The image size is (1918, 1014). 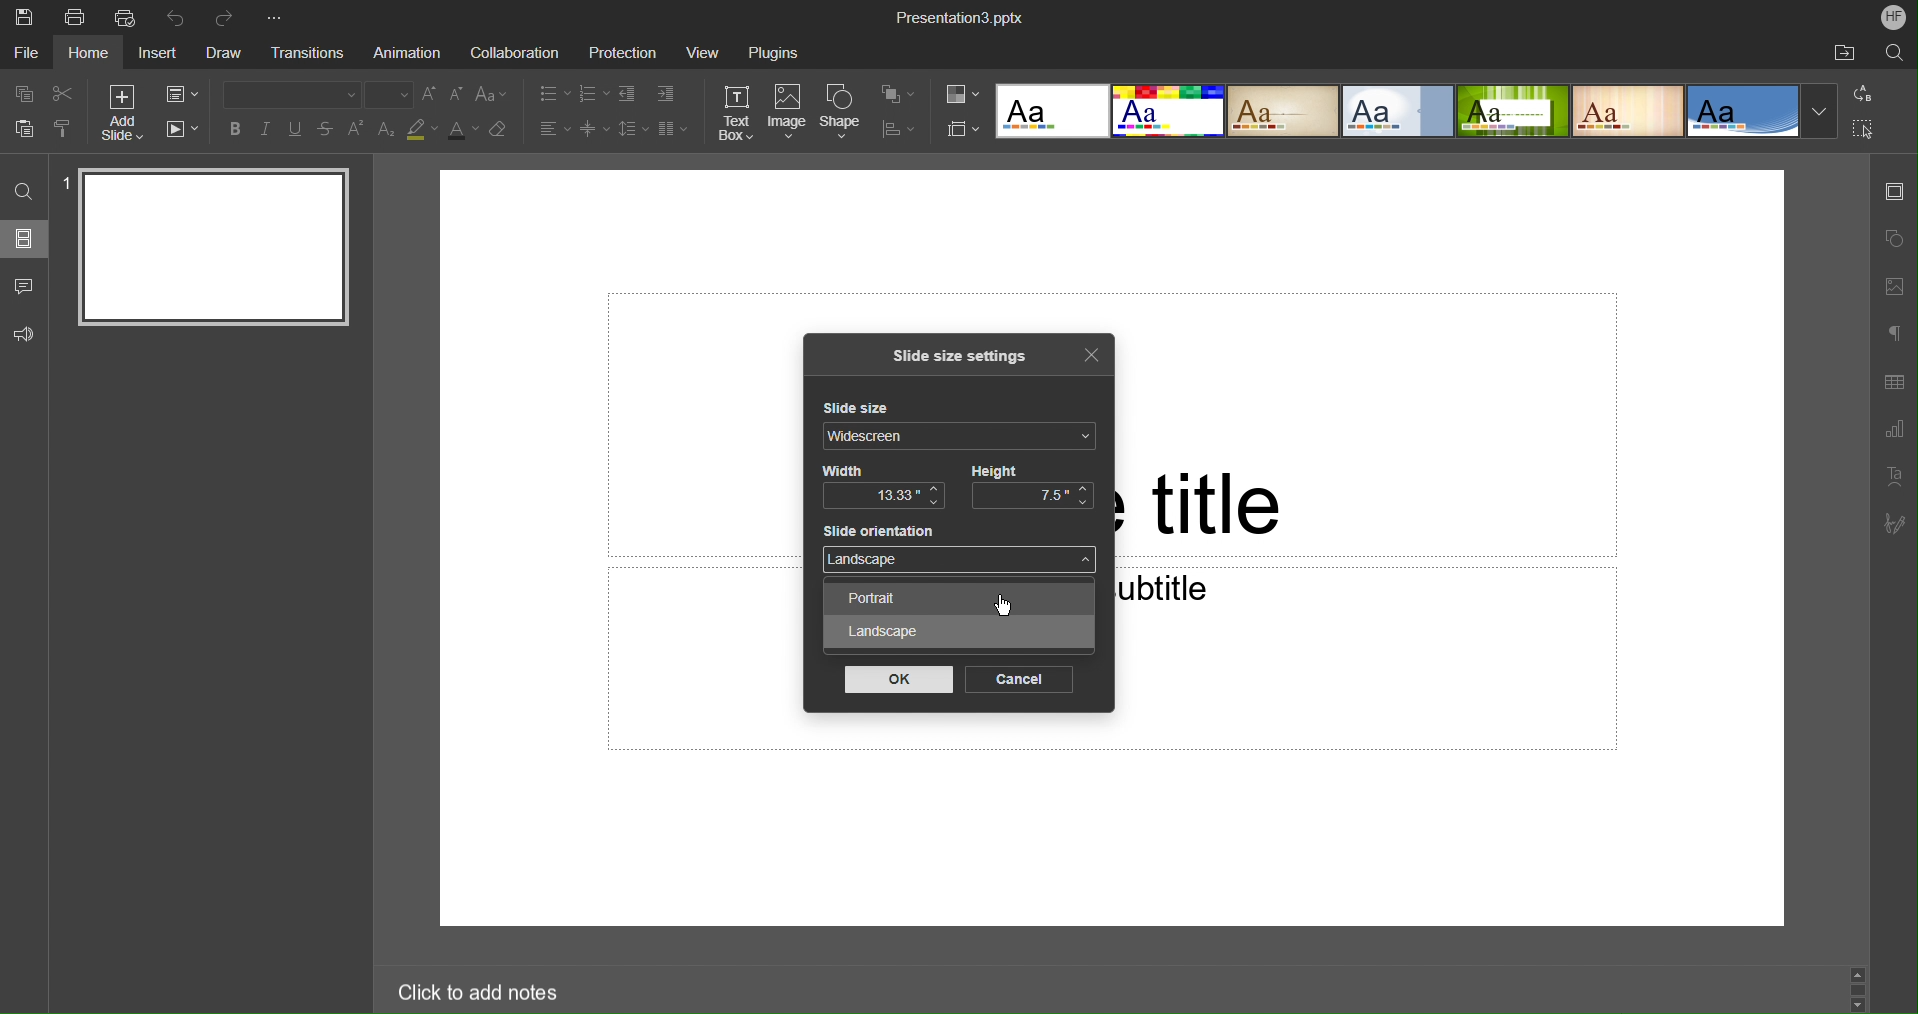 I want to click on Decrease size, so click(x=458, y=97).